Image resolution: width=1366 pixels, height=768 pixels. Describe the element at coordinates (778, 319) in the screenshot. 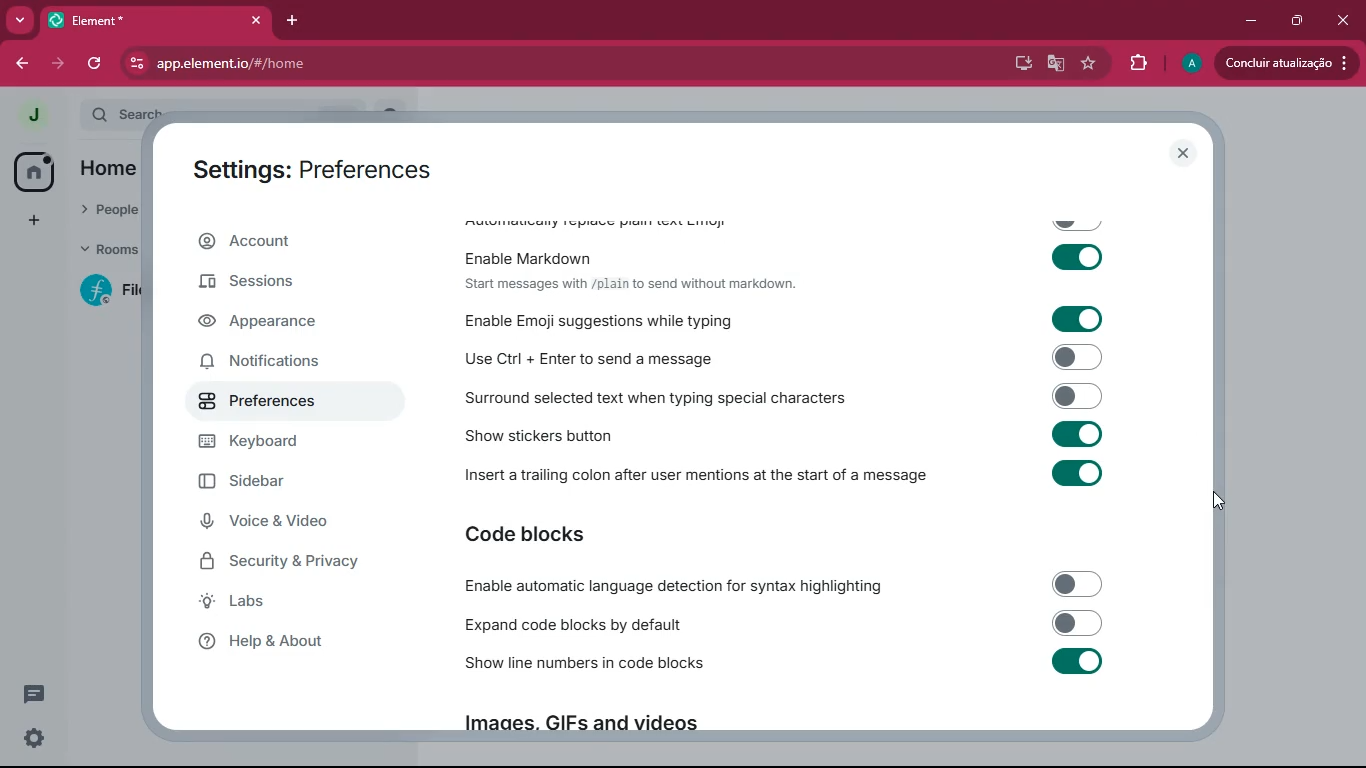

I see `Enable Emoji suggestions while typing` at that location.